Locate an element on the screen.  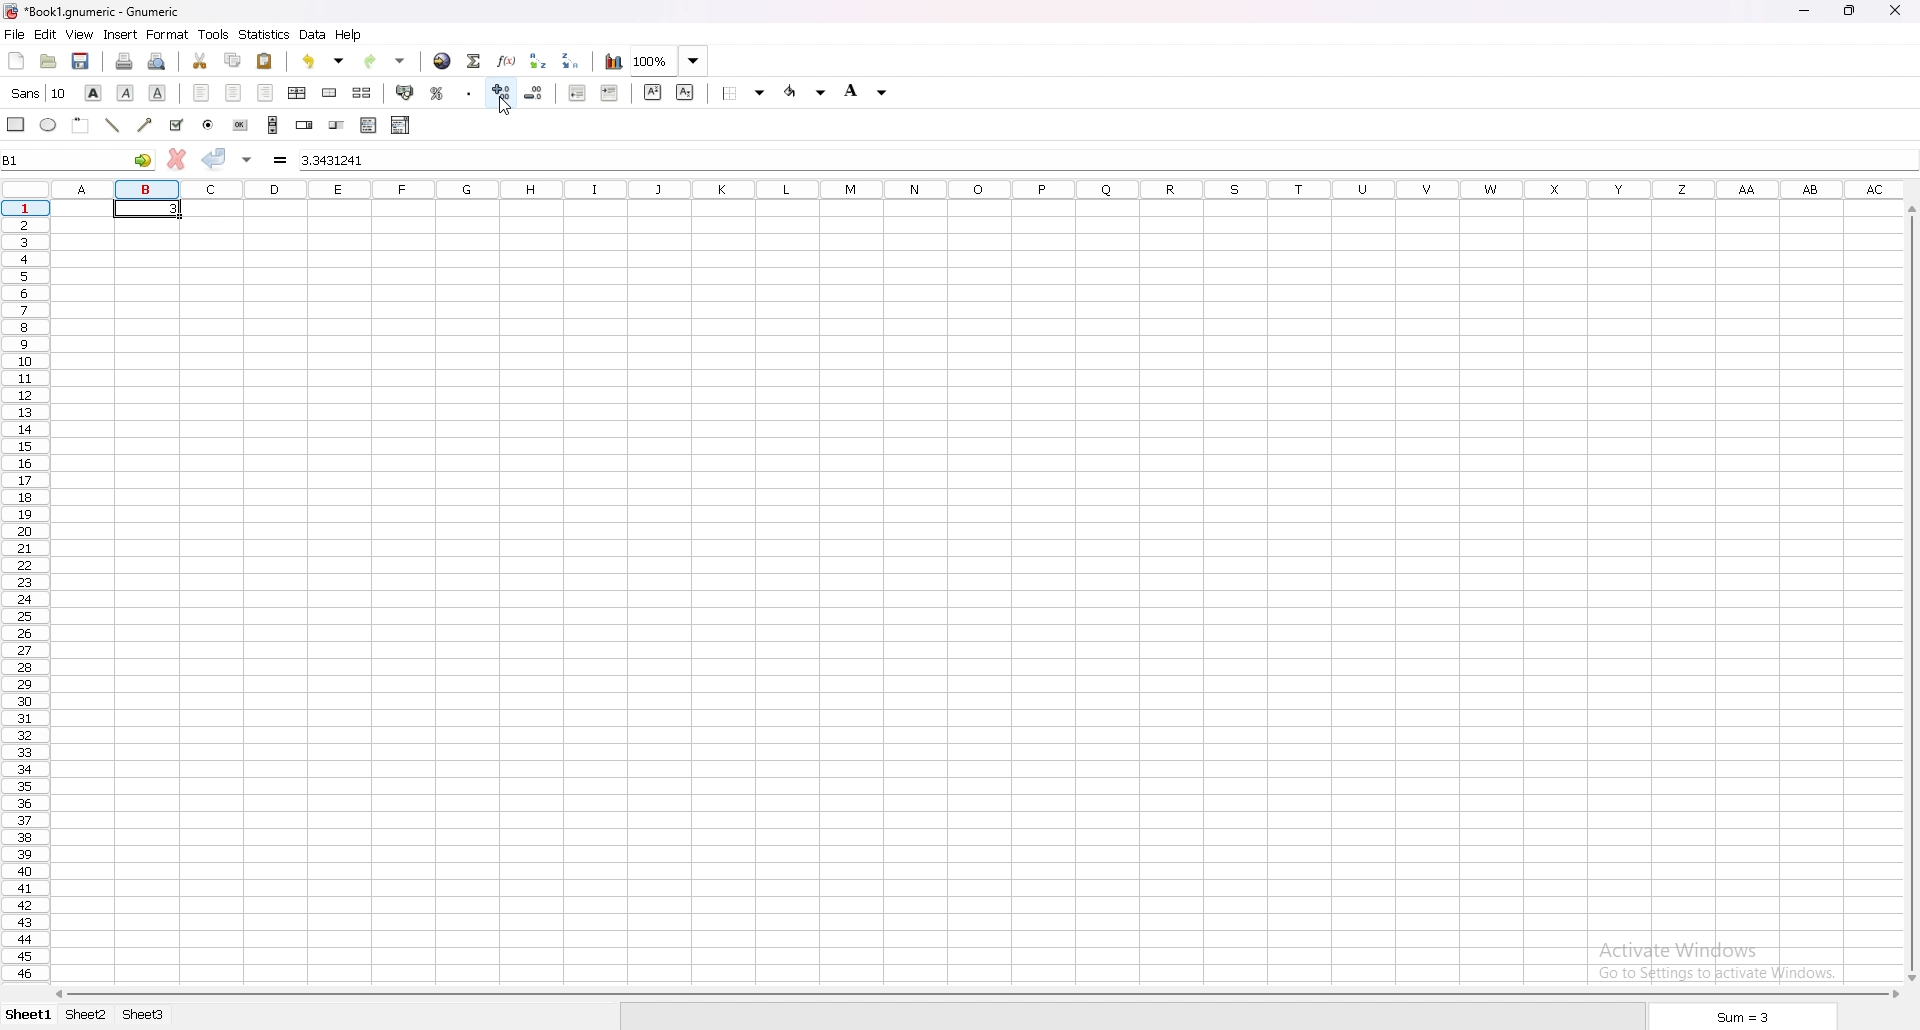
combo box is located at coordinates (402, 125).